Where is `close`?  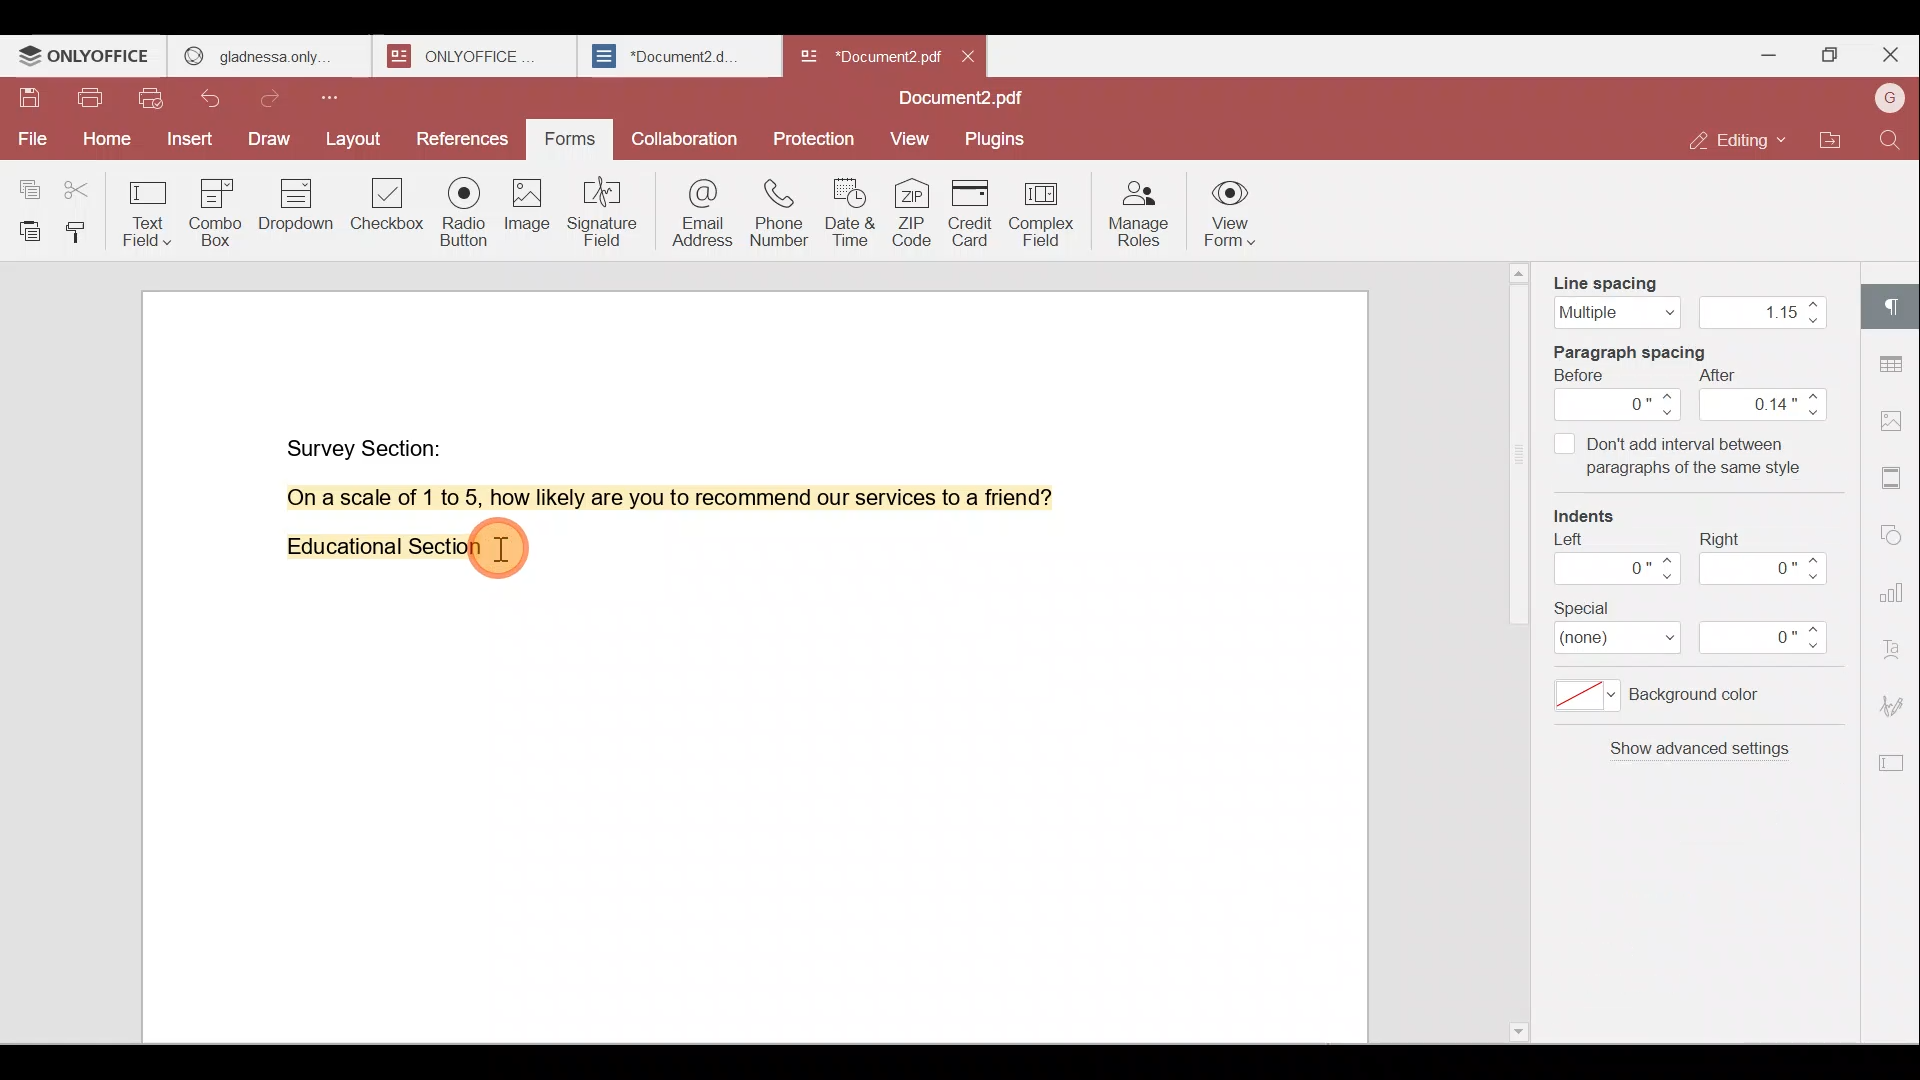
close is located at coordinates (968, 56).